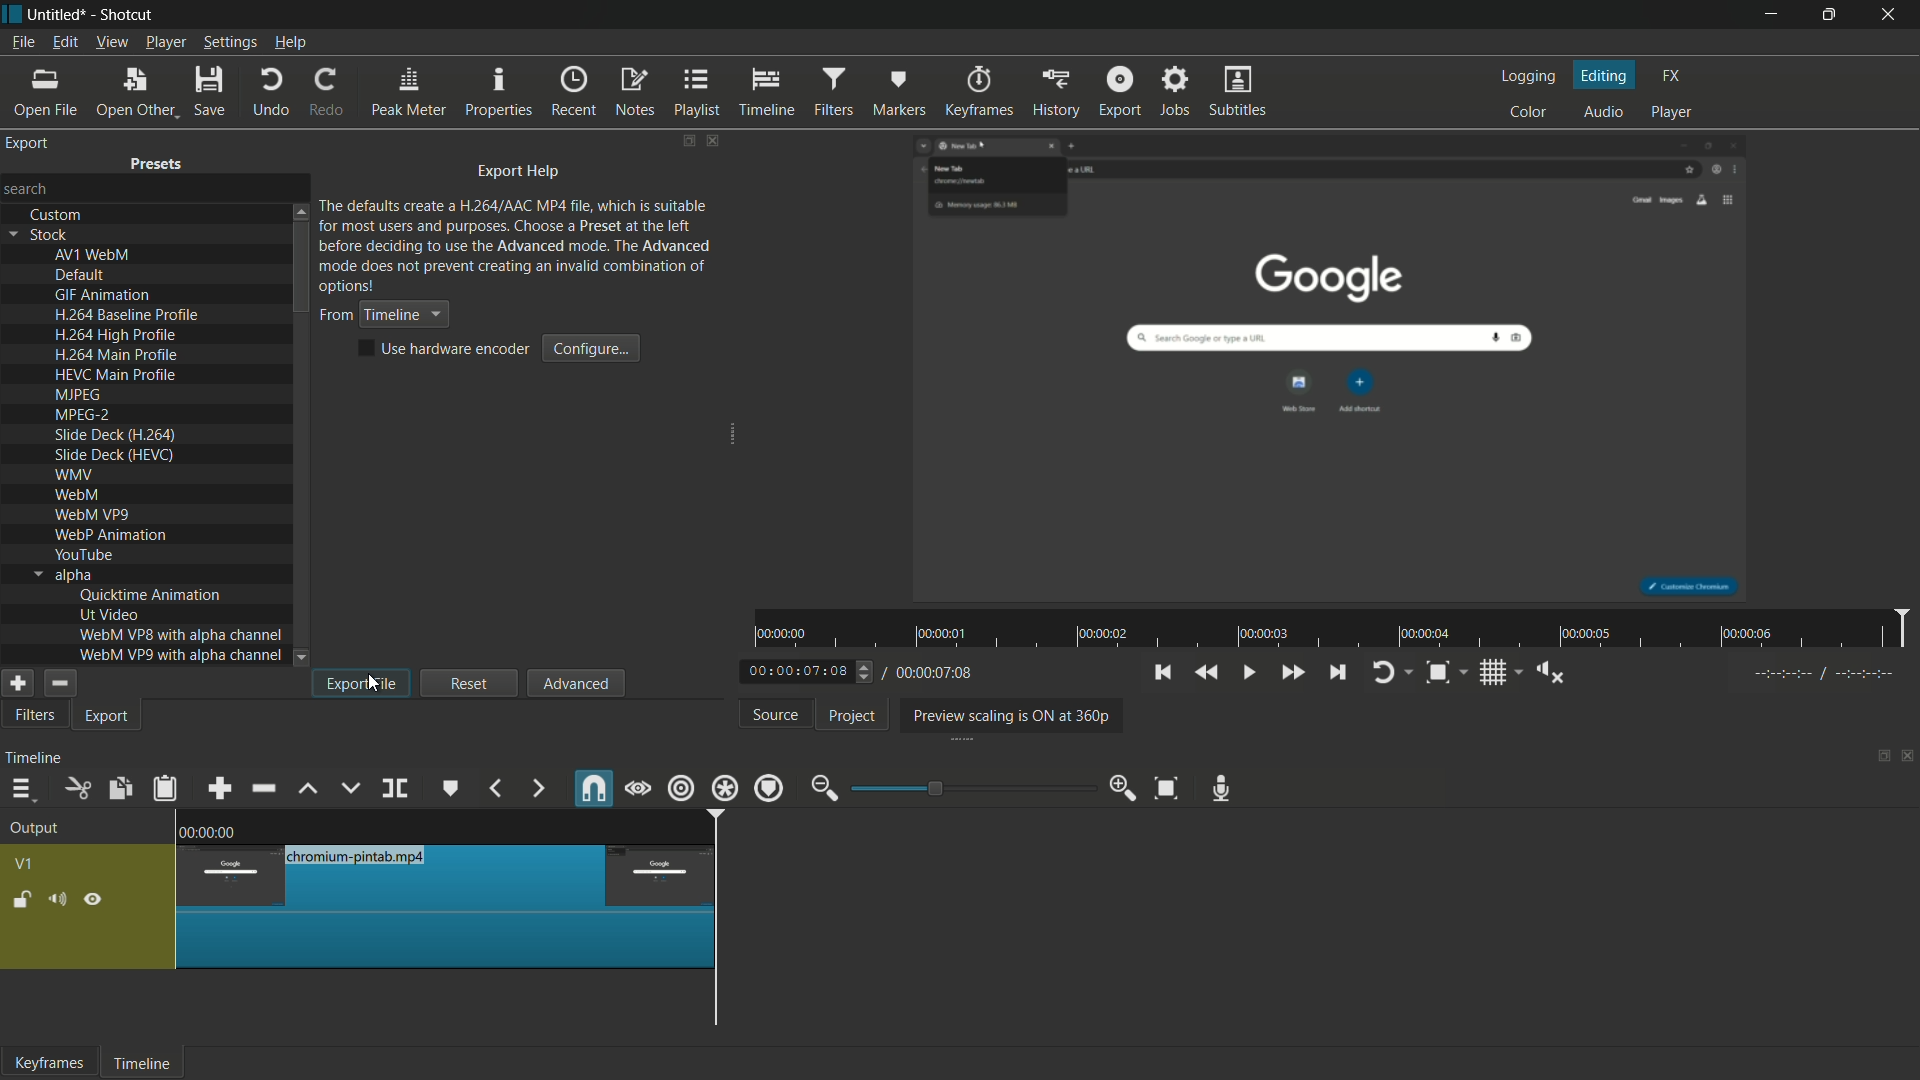 The height and width of the screenshot is (1080, 1920). Describe the element at coordinates (80, 274) in the screenshot. I see `default` at that location.